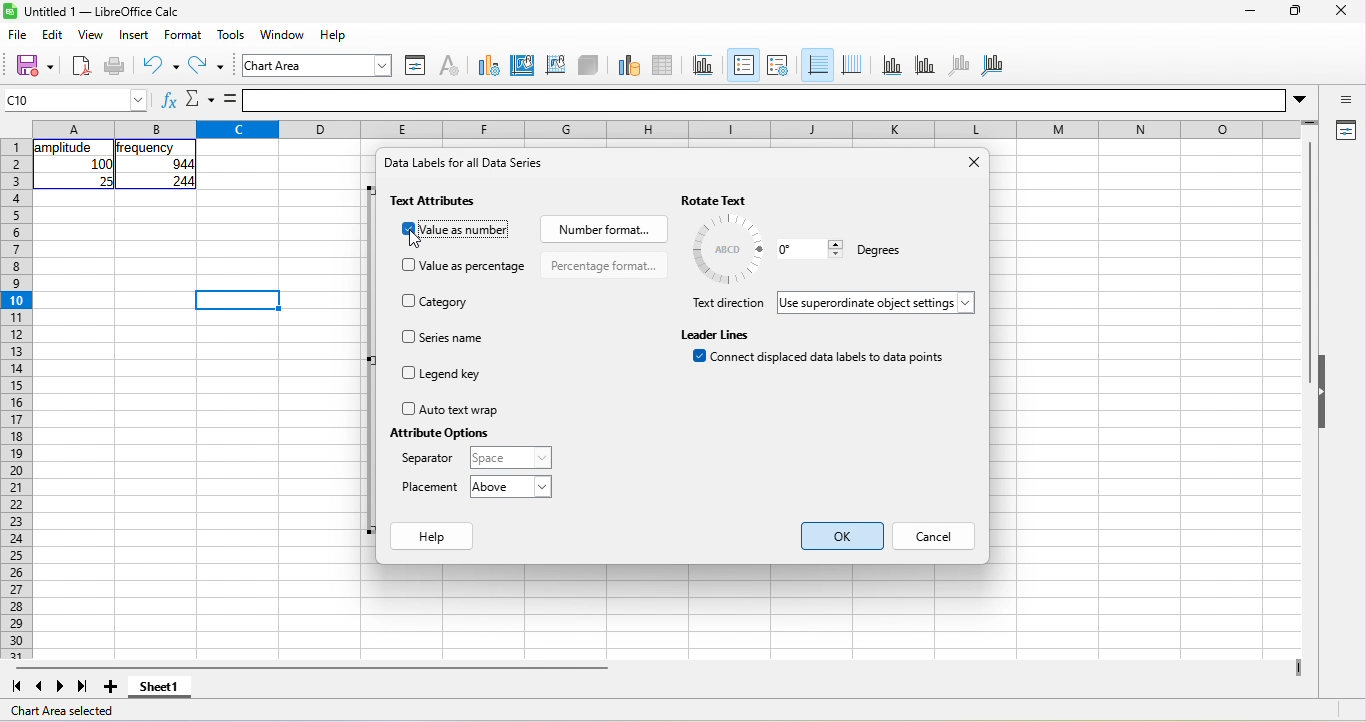 The image size is (1366, 722). Describe the element at coordinates (458, 233) in the screenshot. I see `select option` at that location.